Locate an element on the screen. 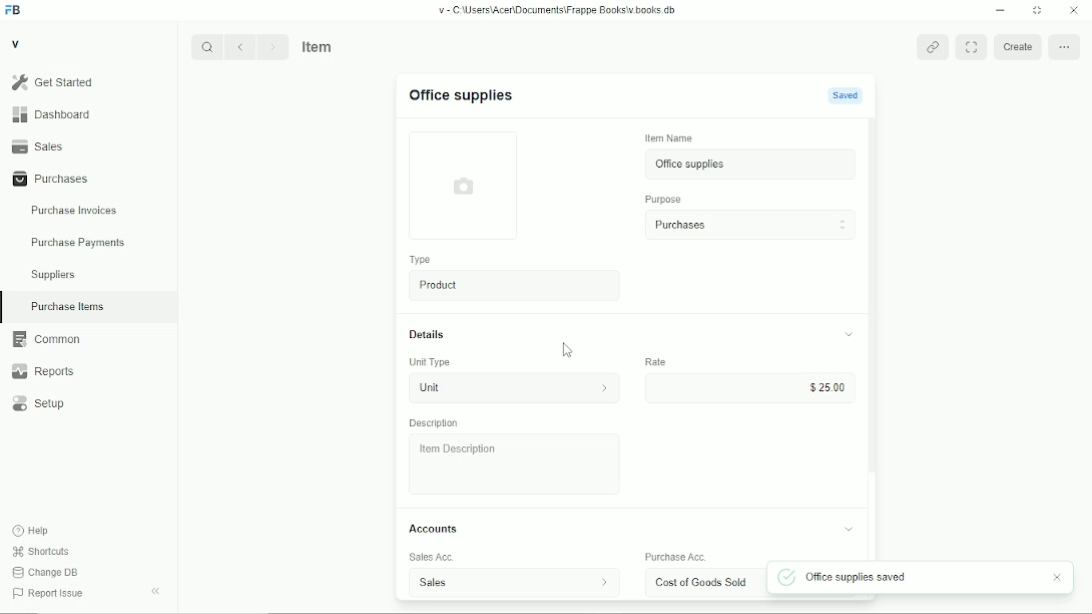  suppliers is located at coordinates (53, 275).